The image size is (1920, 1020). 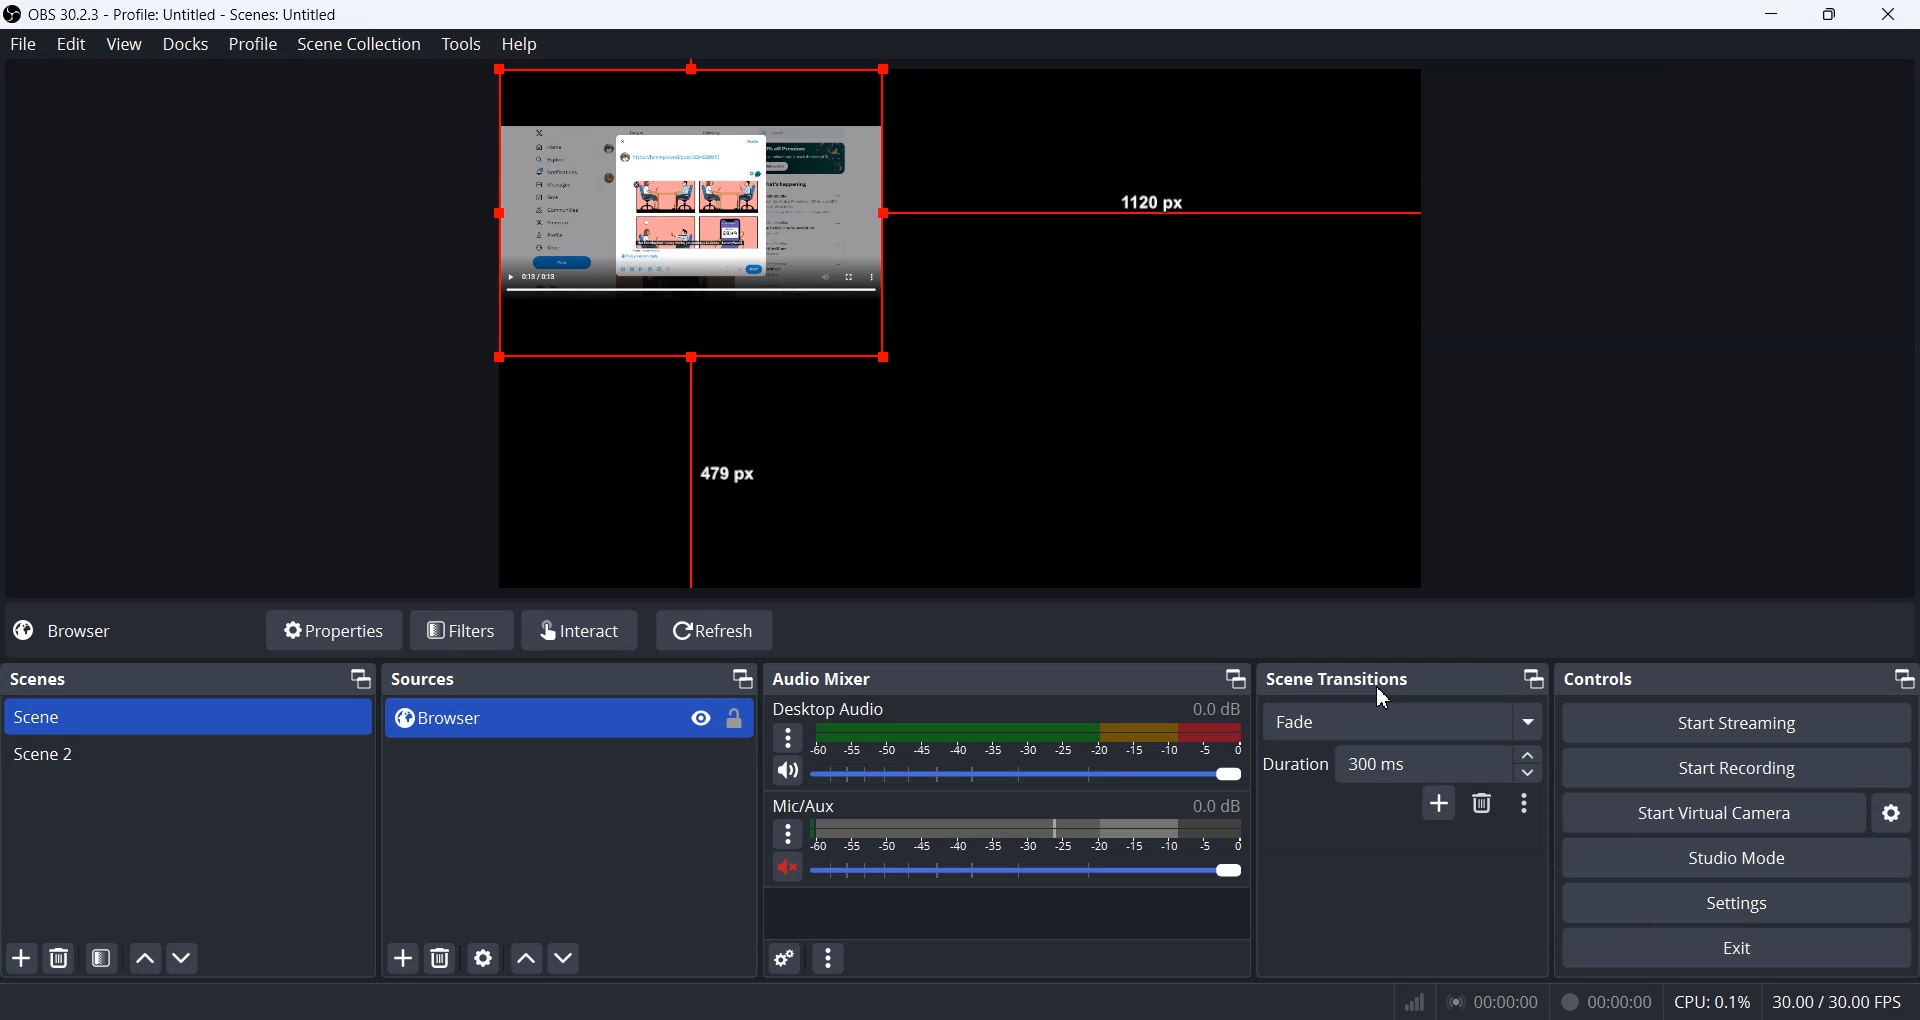 What do you see at coordinates (1766, 15) in the screenshot?
I see `Minimize` at bounding box center [1766, 15].